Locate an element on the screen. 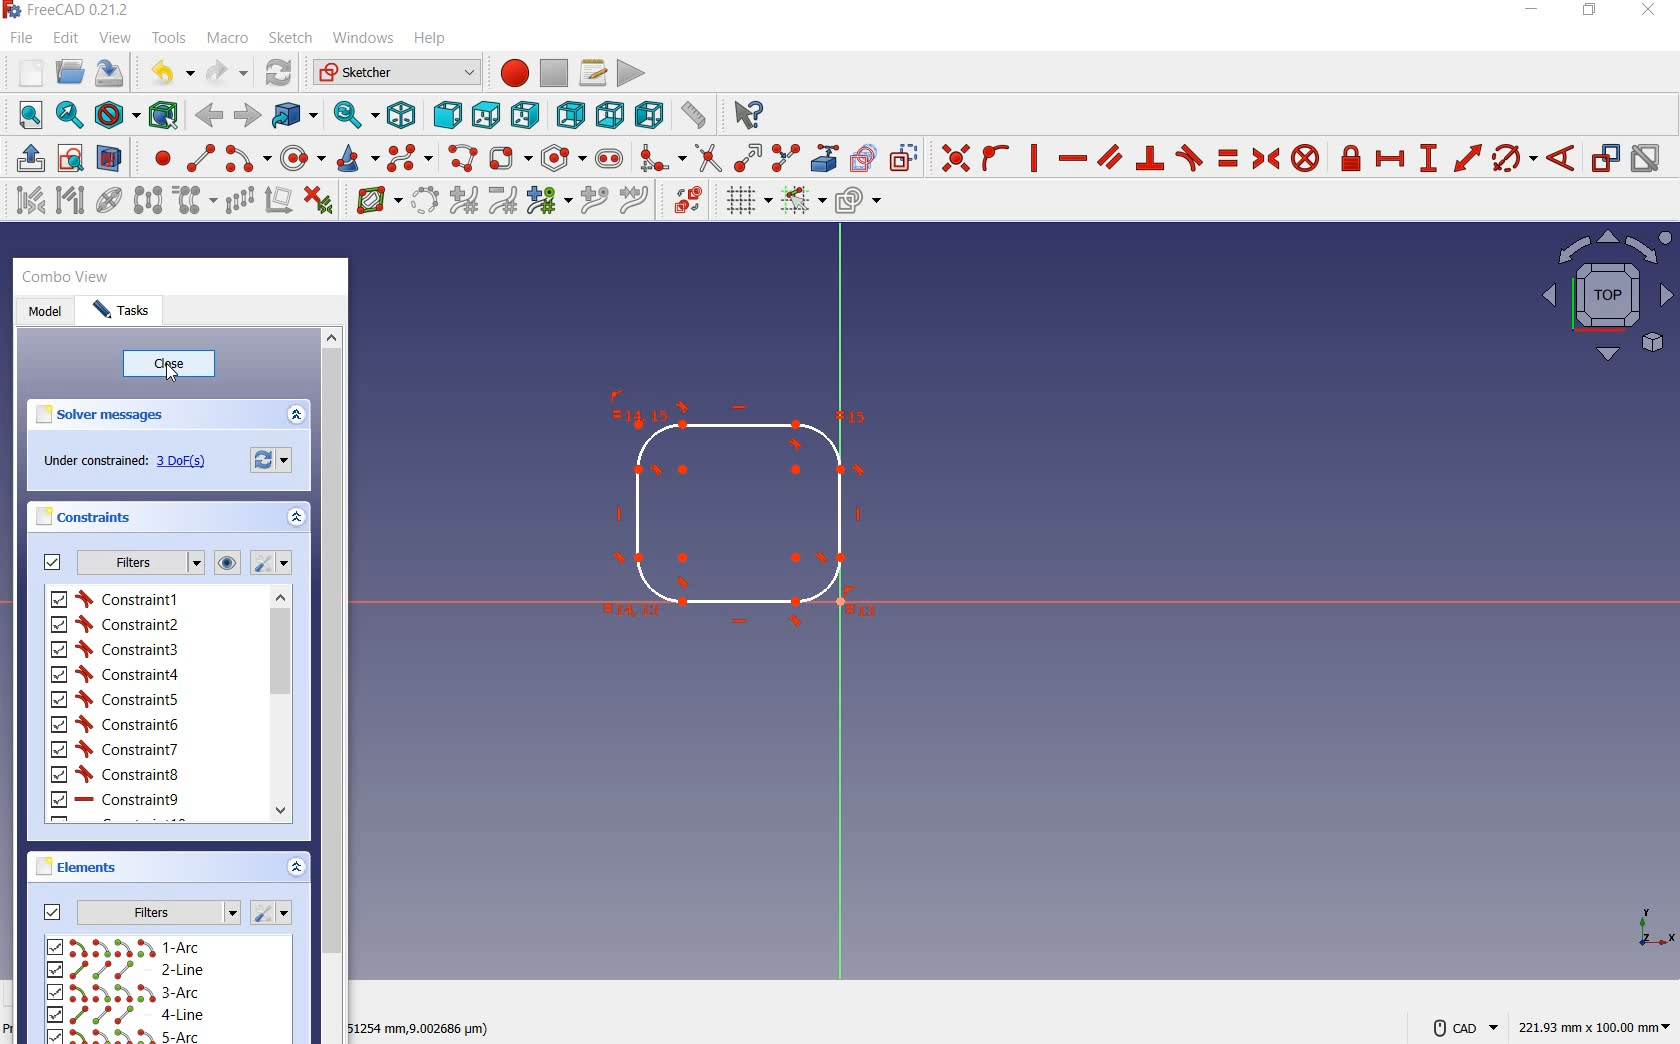  file is located at coordinates (21, 39).